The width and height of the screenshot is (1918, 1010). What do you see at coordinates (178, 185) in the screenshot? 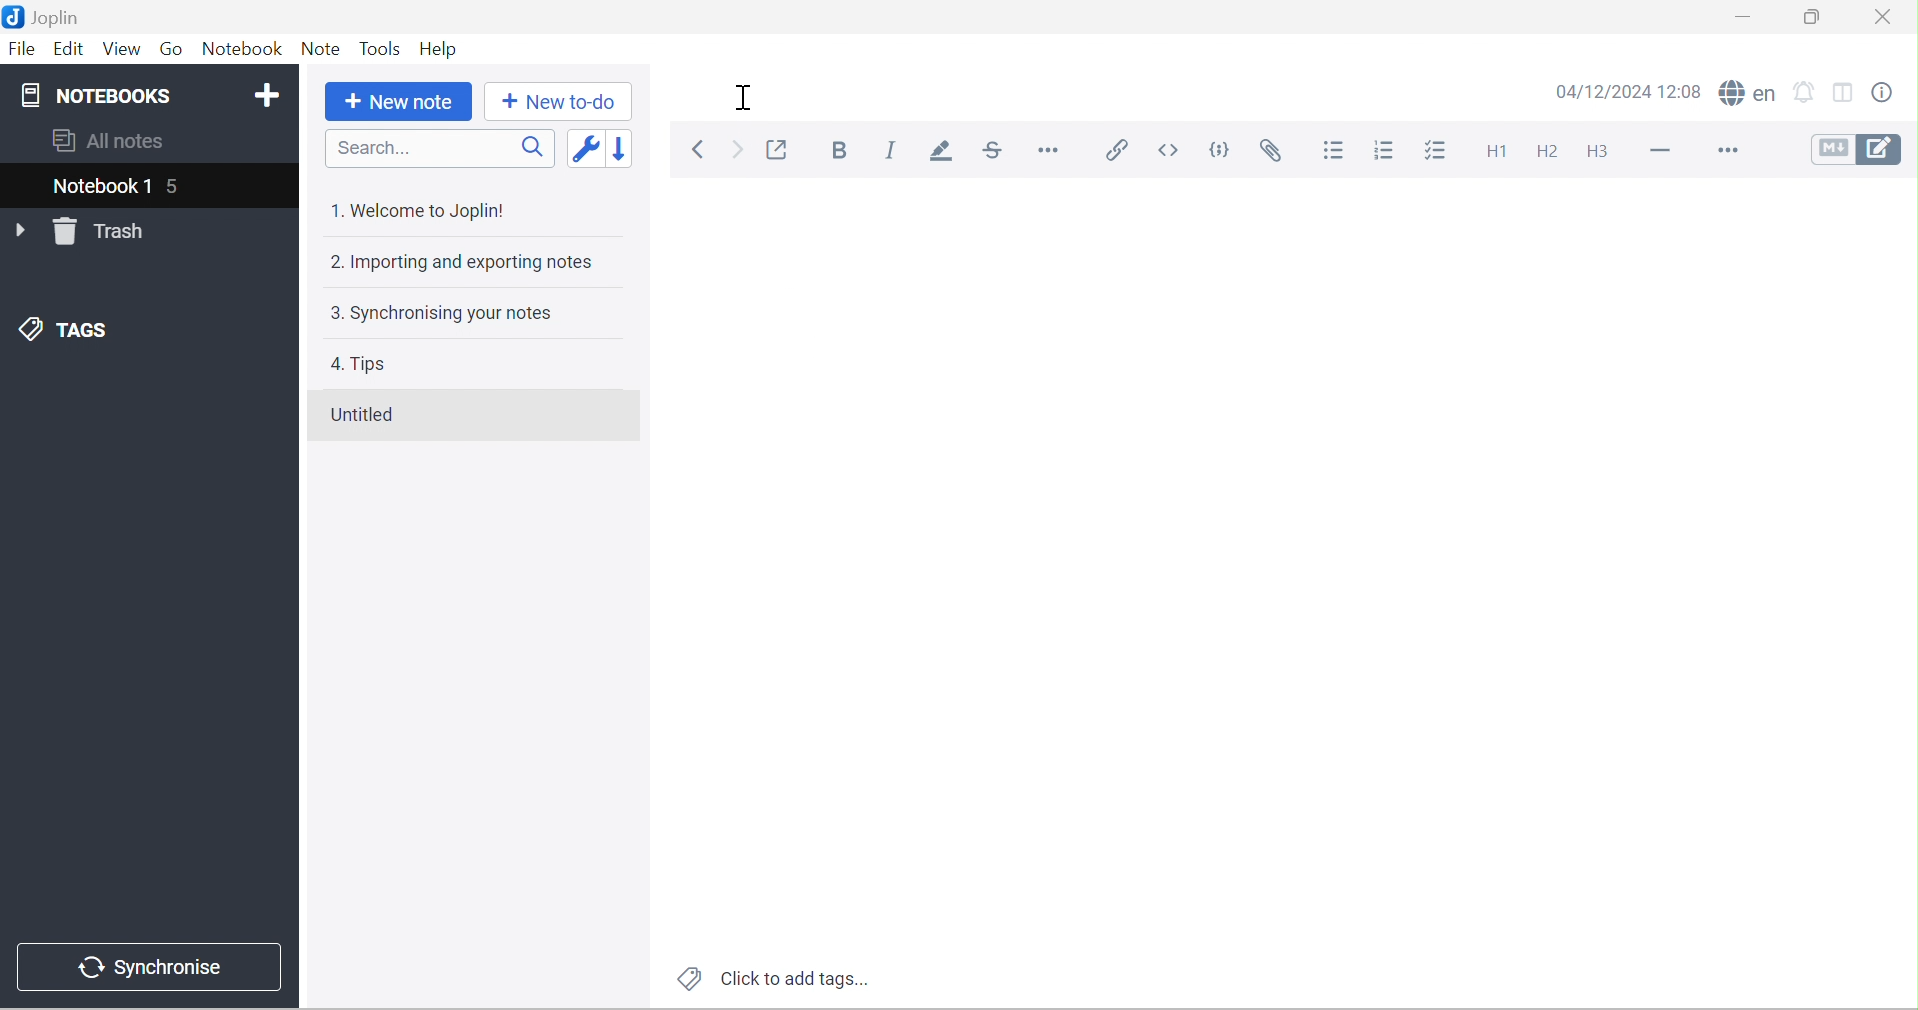
I see `5` at bounding box center [178, 185].